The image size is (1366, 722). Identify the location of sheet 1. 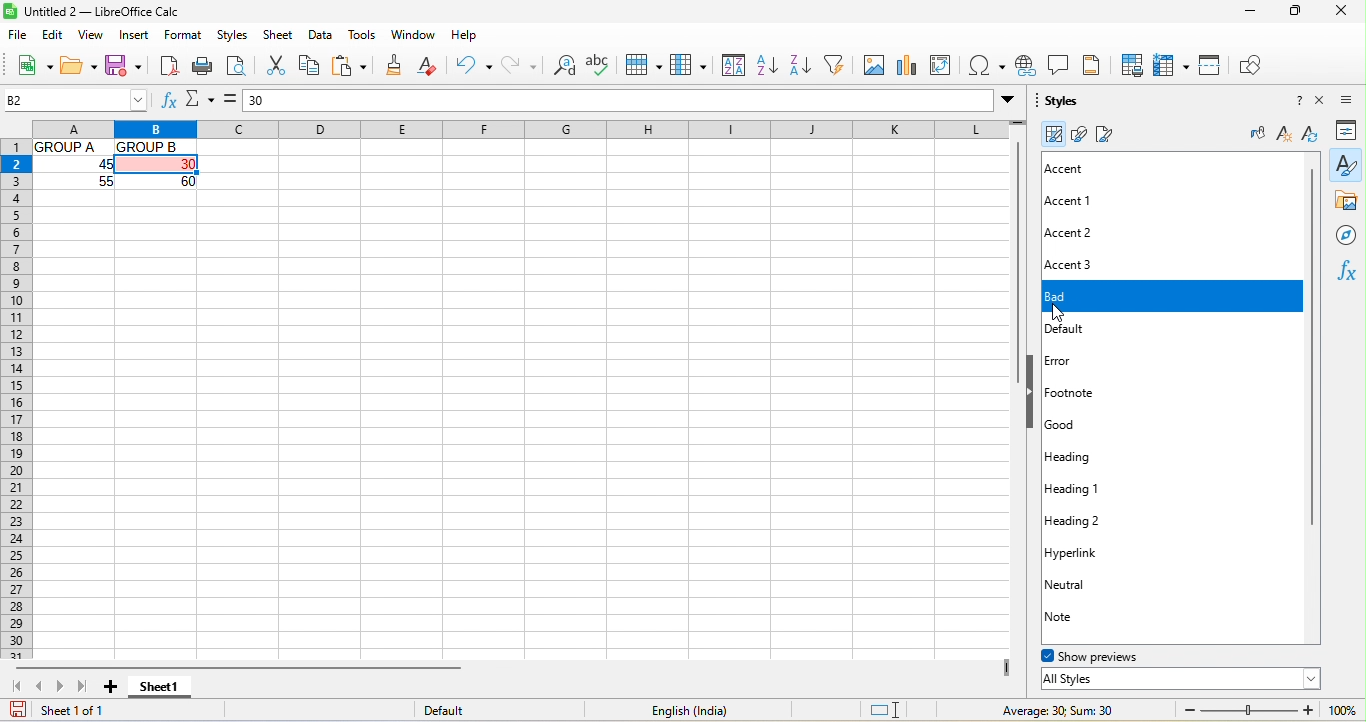
(166, 688).